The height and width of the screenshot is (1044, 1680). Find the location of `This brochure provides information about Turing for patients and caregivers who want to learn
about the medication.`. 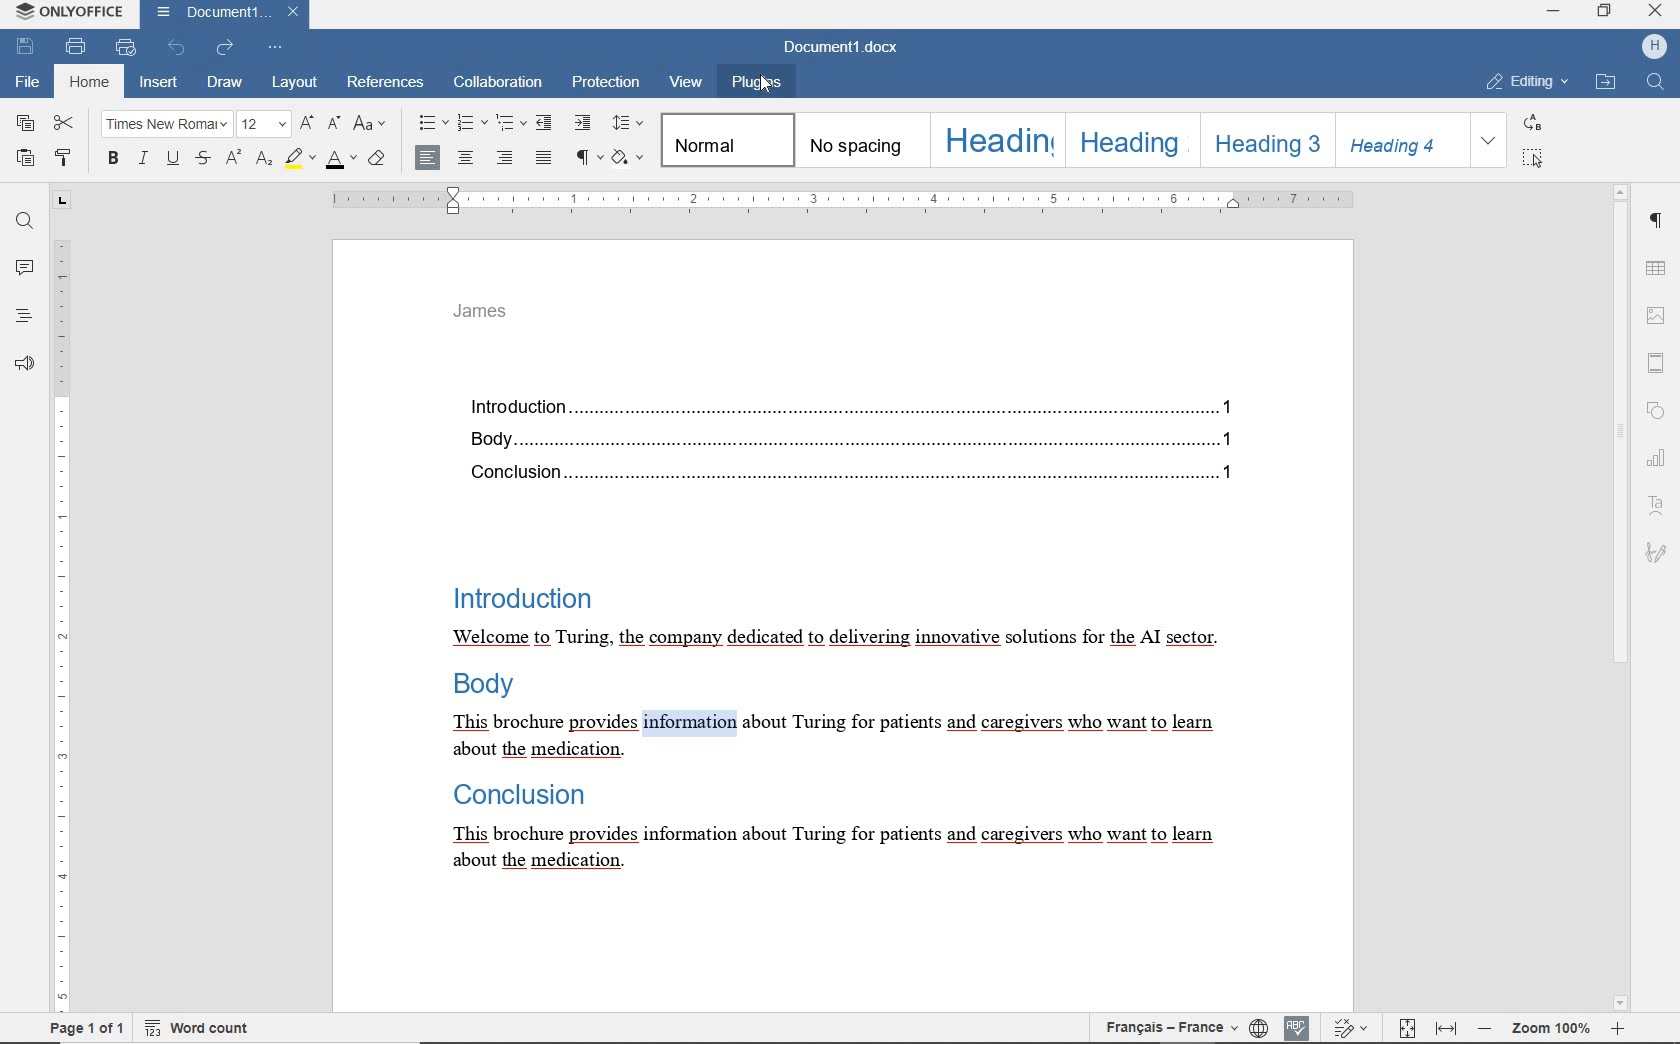

This brochure provides information about Turing for patients and caregivers who want to learn
about the medication. is located at coordinates (829, 849).